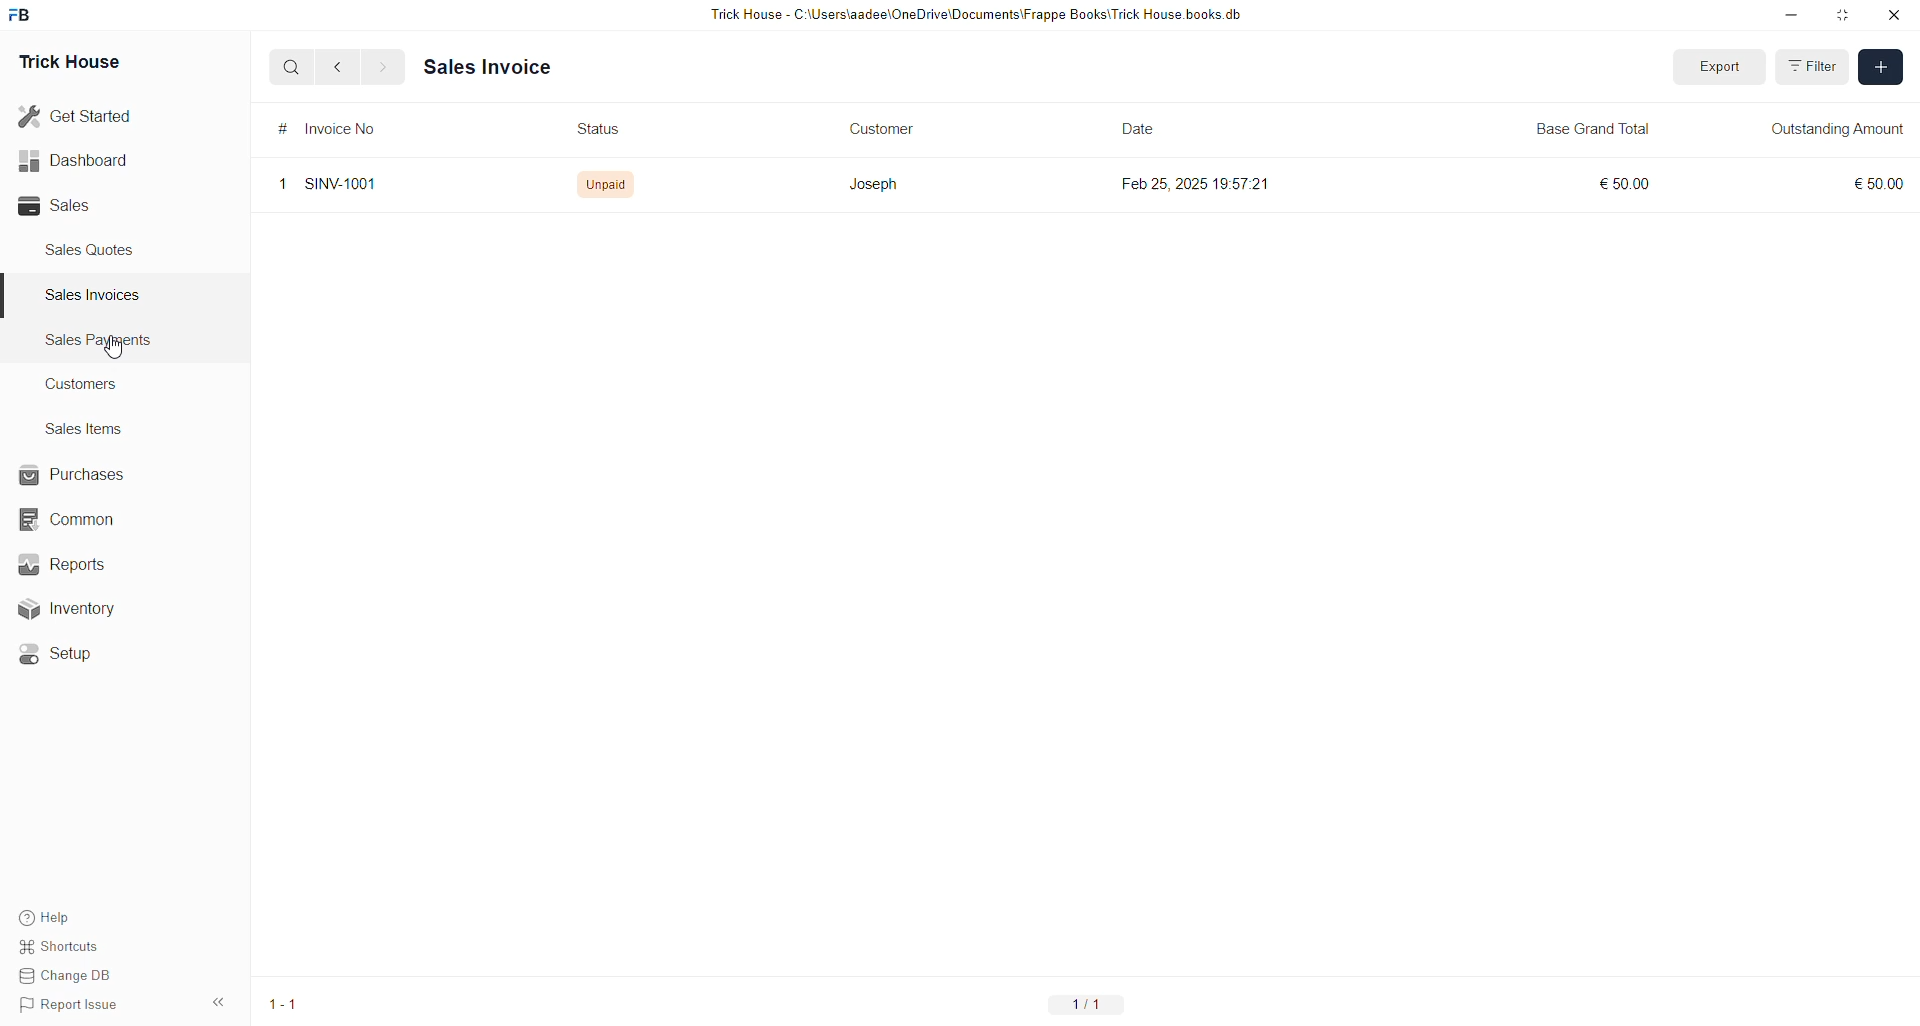  Describe the element at coordinates (87, 383) in the screenshot. I see `Customers` at that location.